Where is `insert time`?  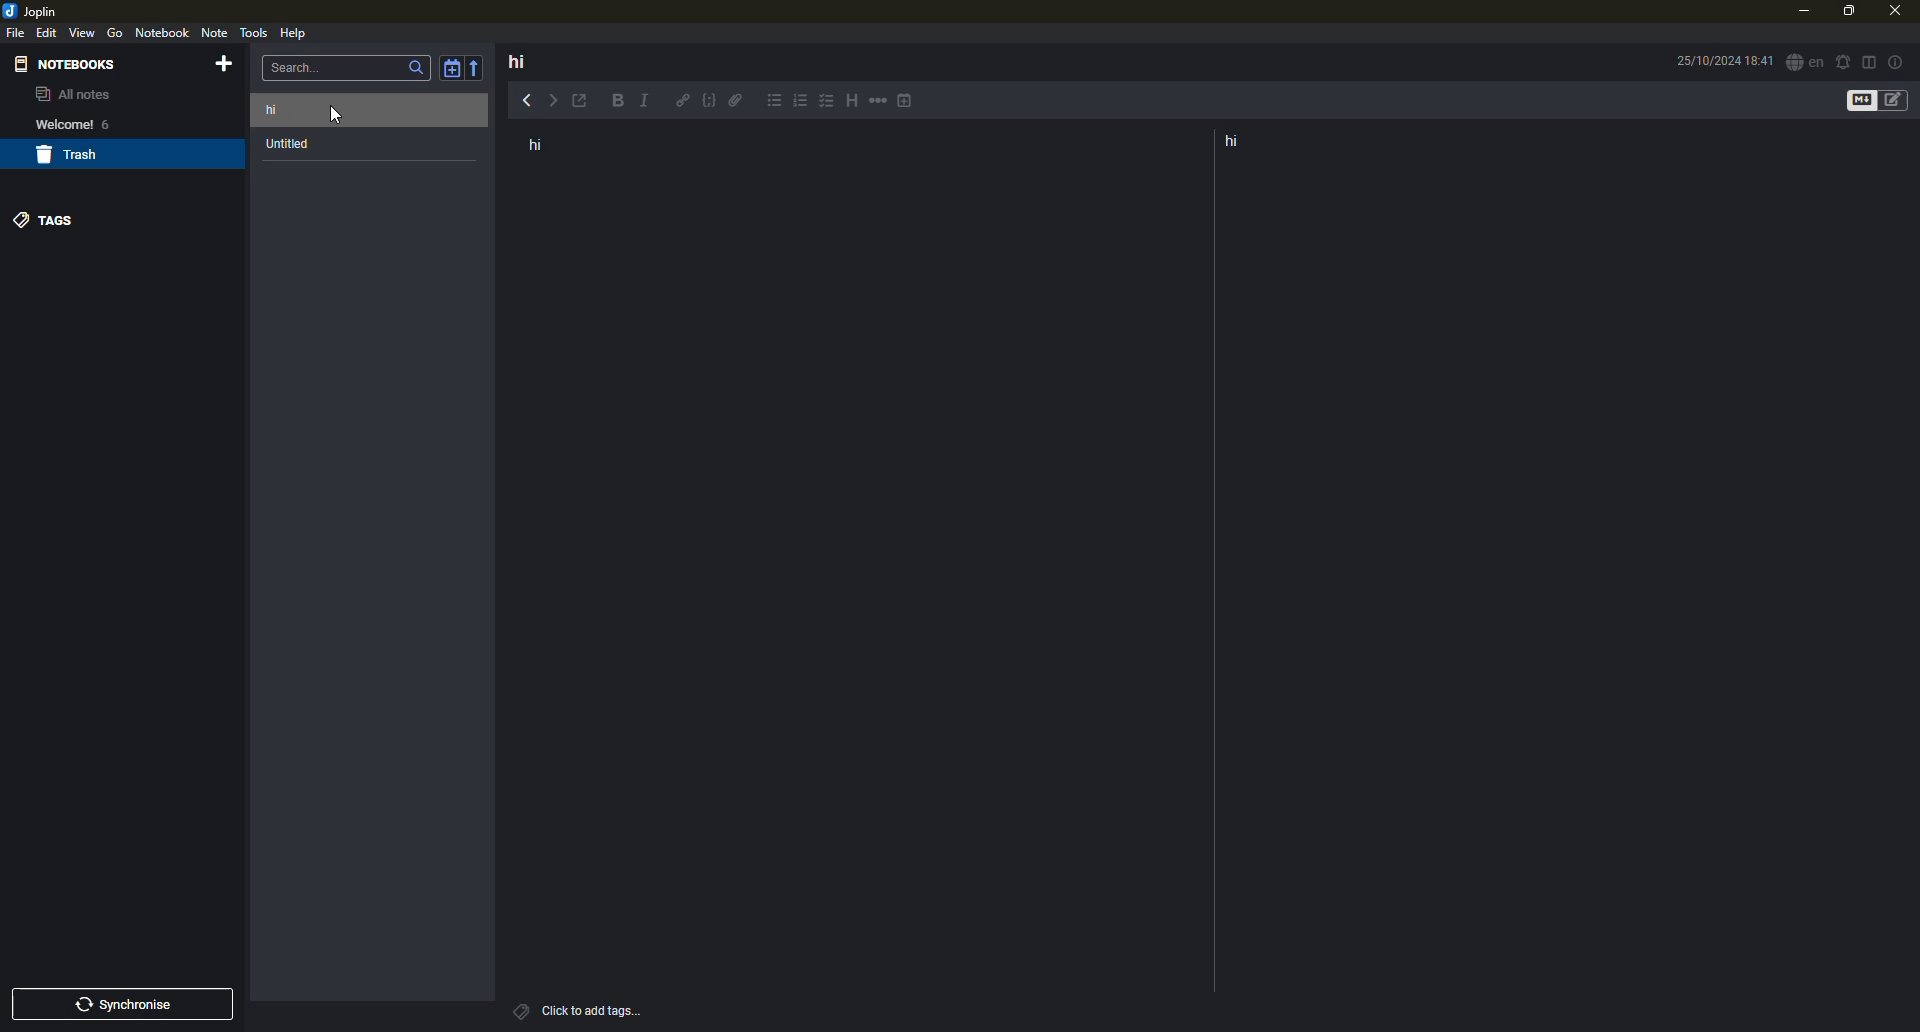
insert time is located at coordinates (908, 102).